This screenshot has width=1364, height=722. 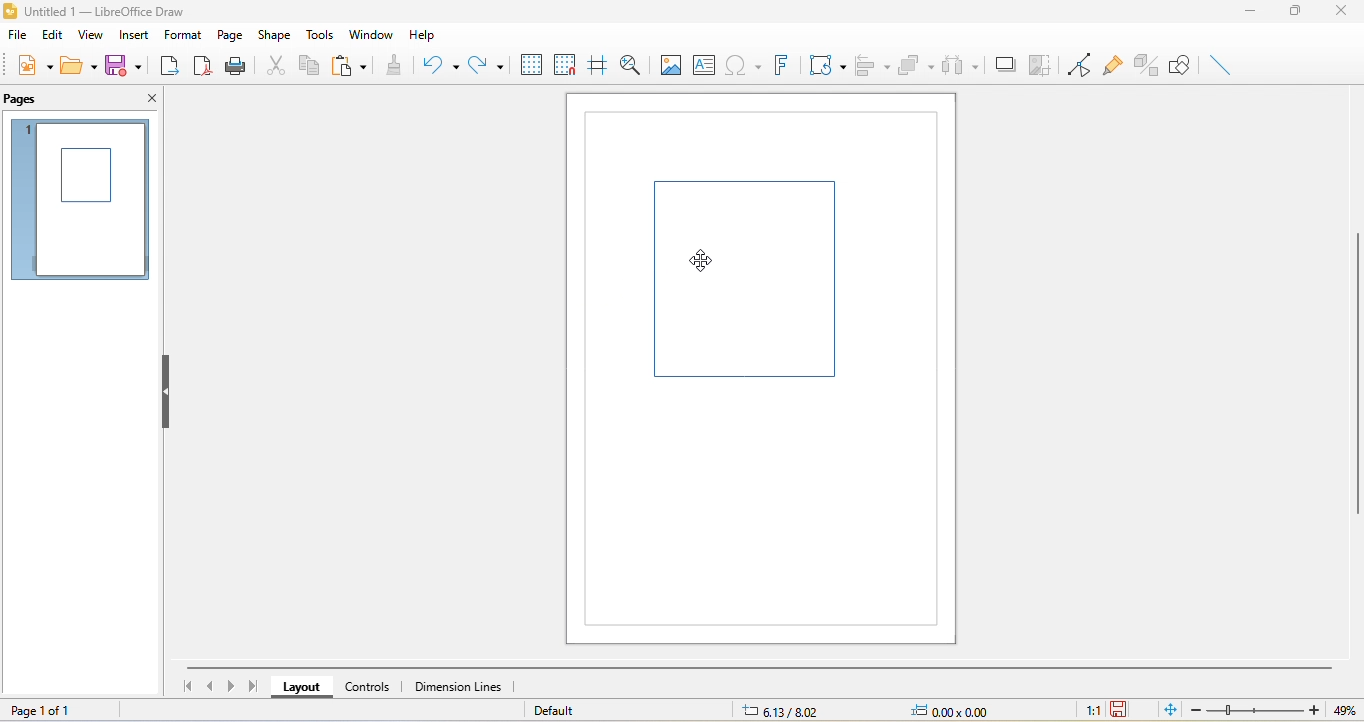 What do you see at coordinates (596, 66) in the screenshot?
I see `helpline while moving` at bounding box center [596, 66].